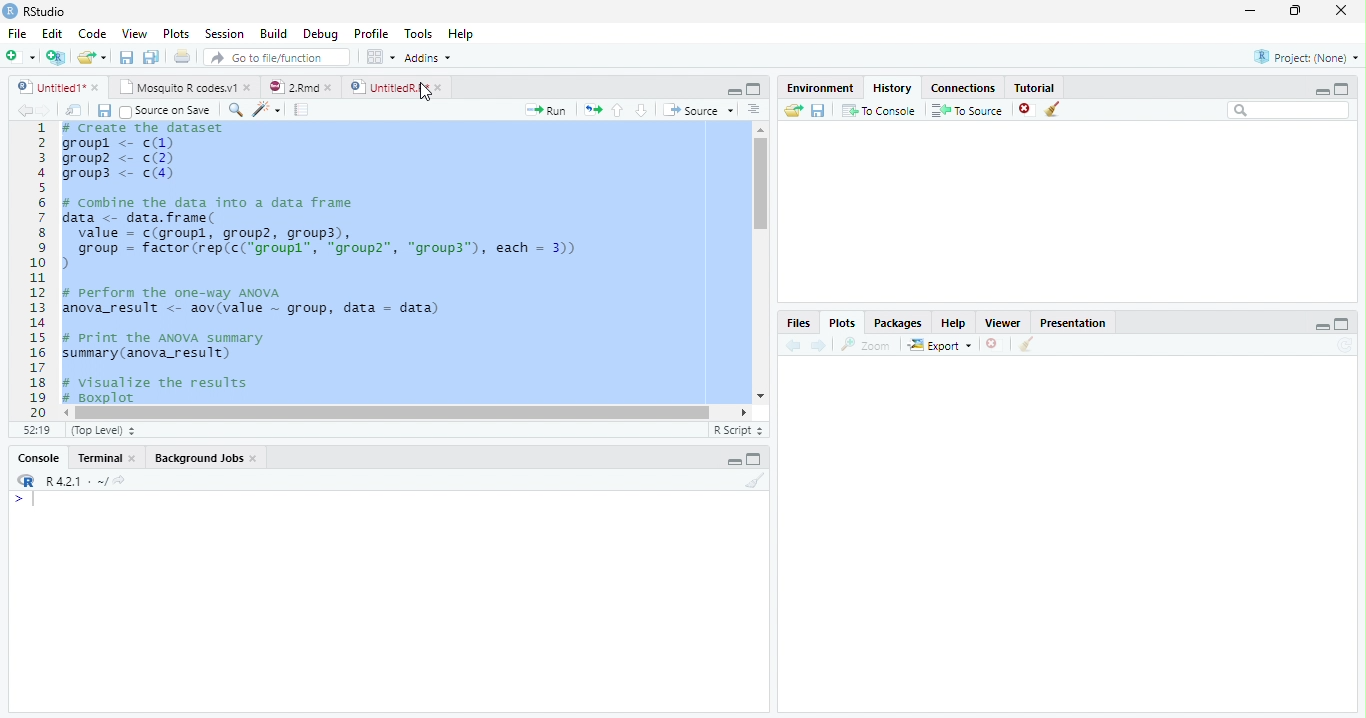 This screenshot has height=718, width=1366. Describe the element at coordinates (169, 111) in the screenshot. I see `Source on save` at that location.